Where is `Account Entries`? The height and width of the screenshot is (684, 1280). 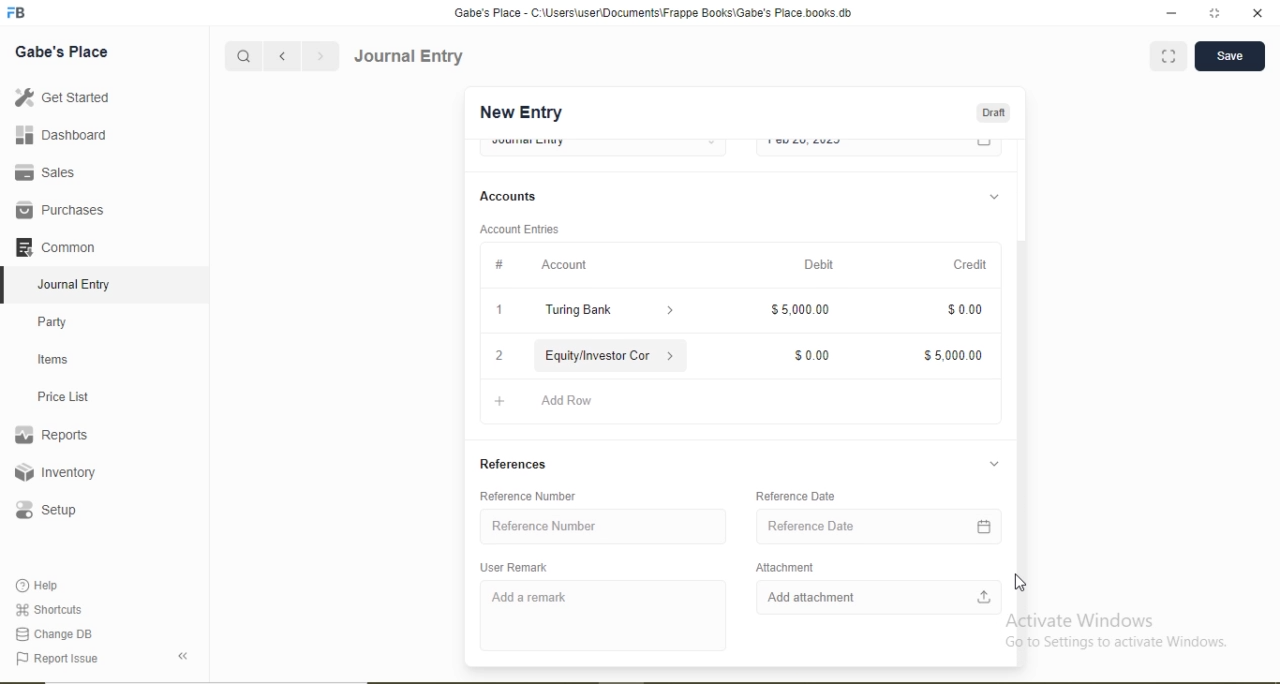
Account Entries is located at coordinates (519, 229).